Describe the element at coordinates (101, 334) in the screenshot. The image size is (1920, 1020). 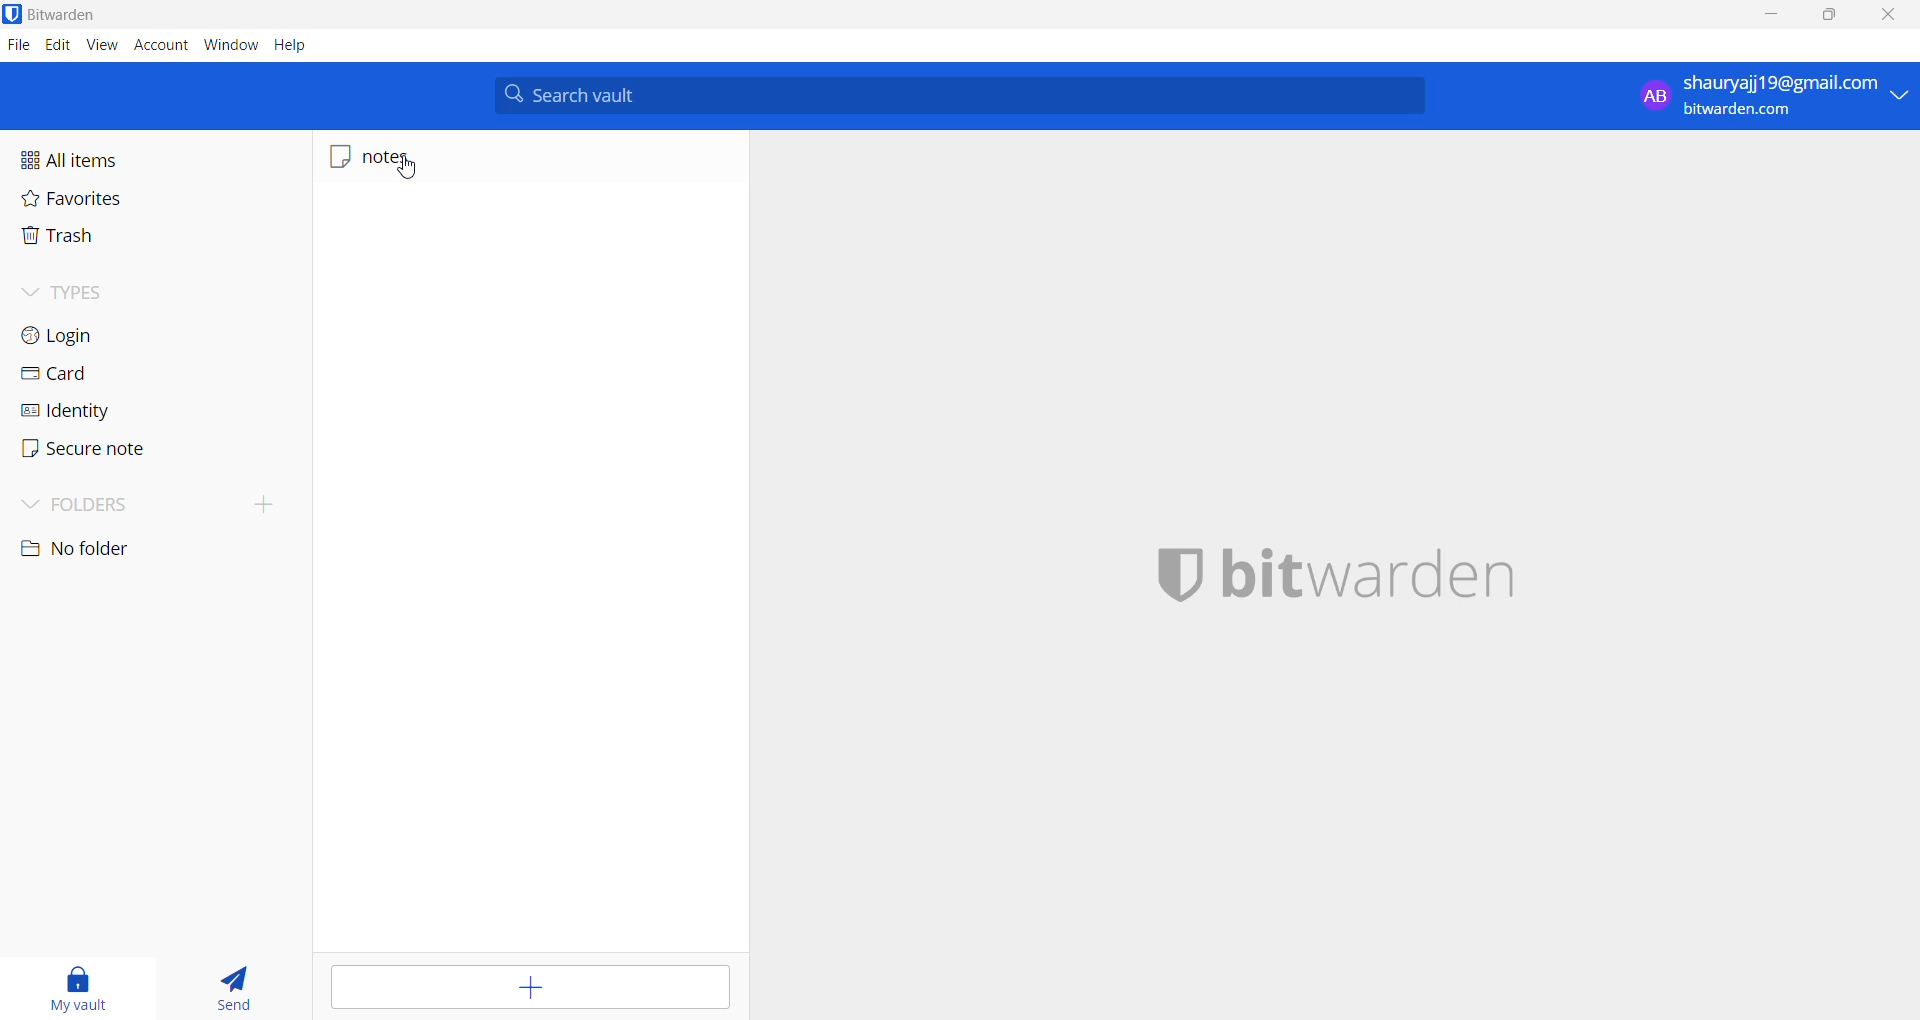
I see `login` at that location.